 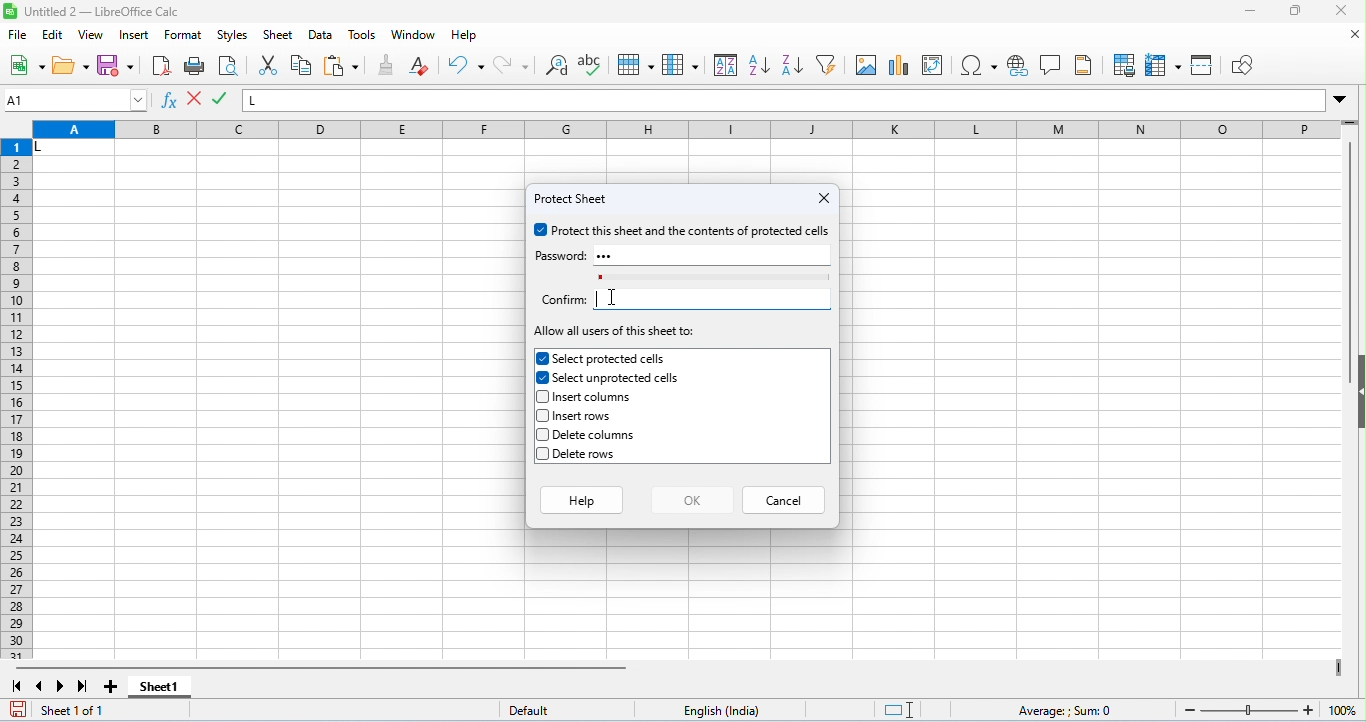 What do you see at coordinates (114, 687) in the screenshot?
I see `add sheet` at bounding box center [114, 687].